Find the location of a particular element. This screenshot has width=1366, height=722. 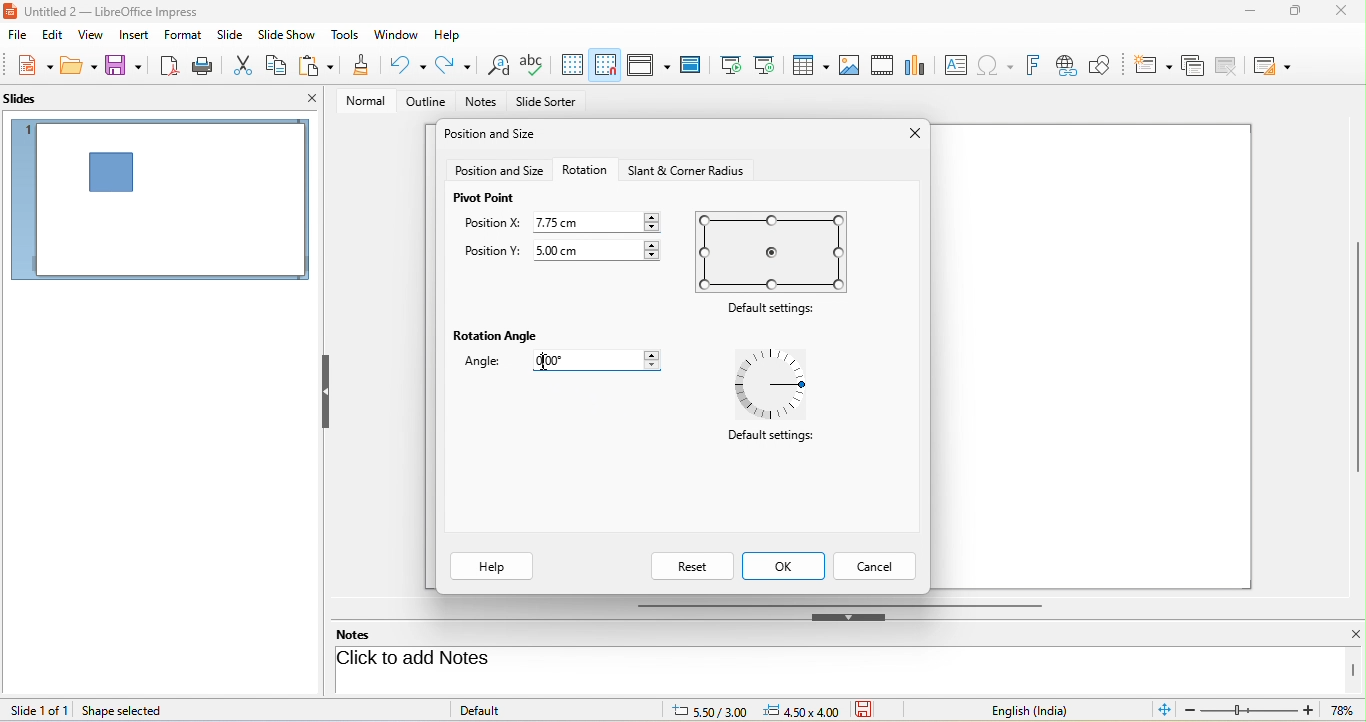

clone formatting is located at coordinates (362, 67).